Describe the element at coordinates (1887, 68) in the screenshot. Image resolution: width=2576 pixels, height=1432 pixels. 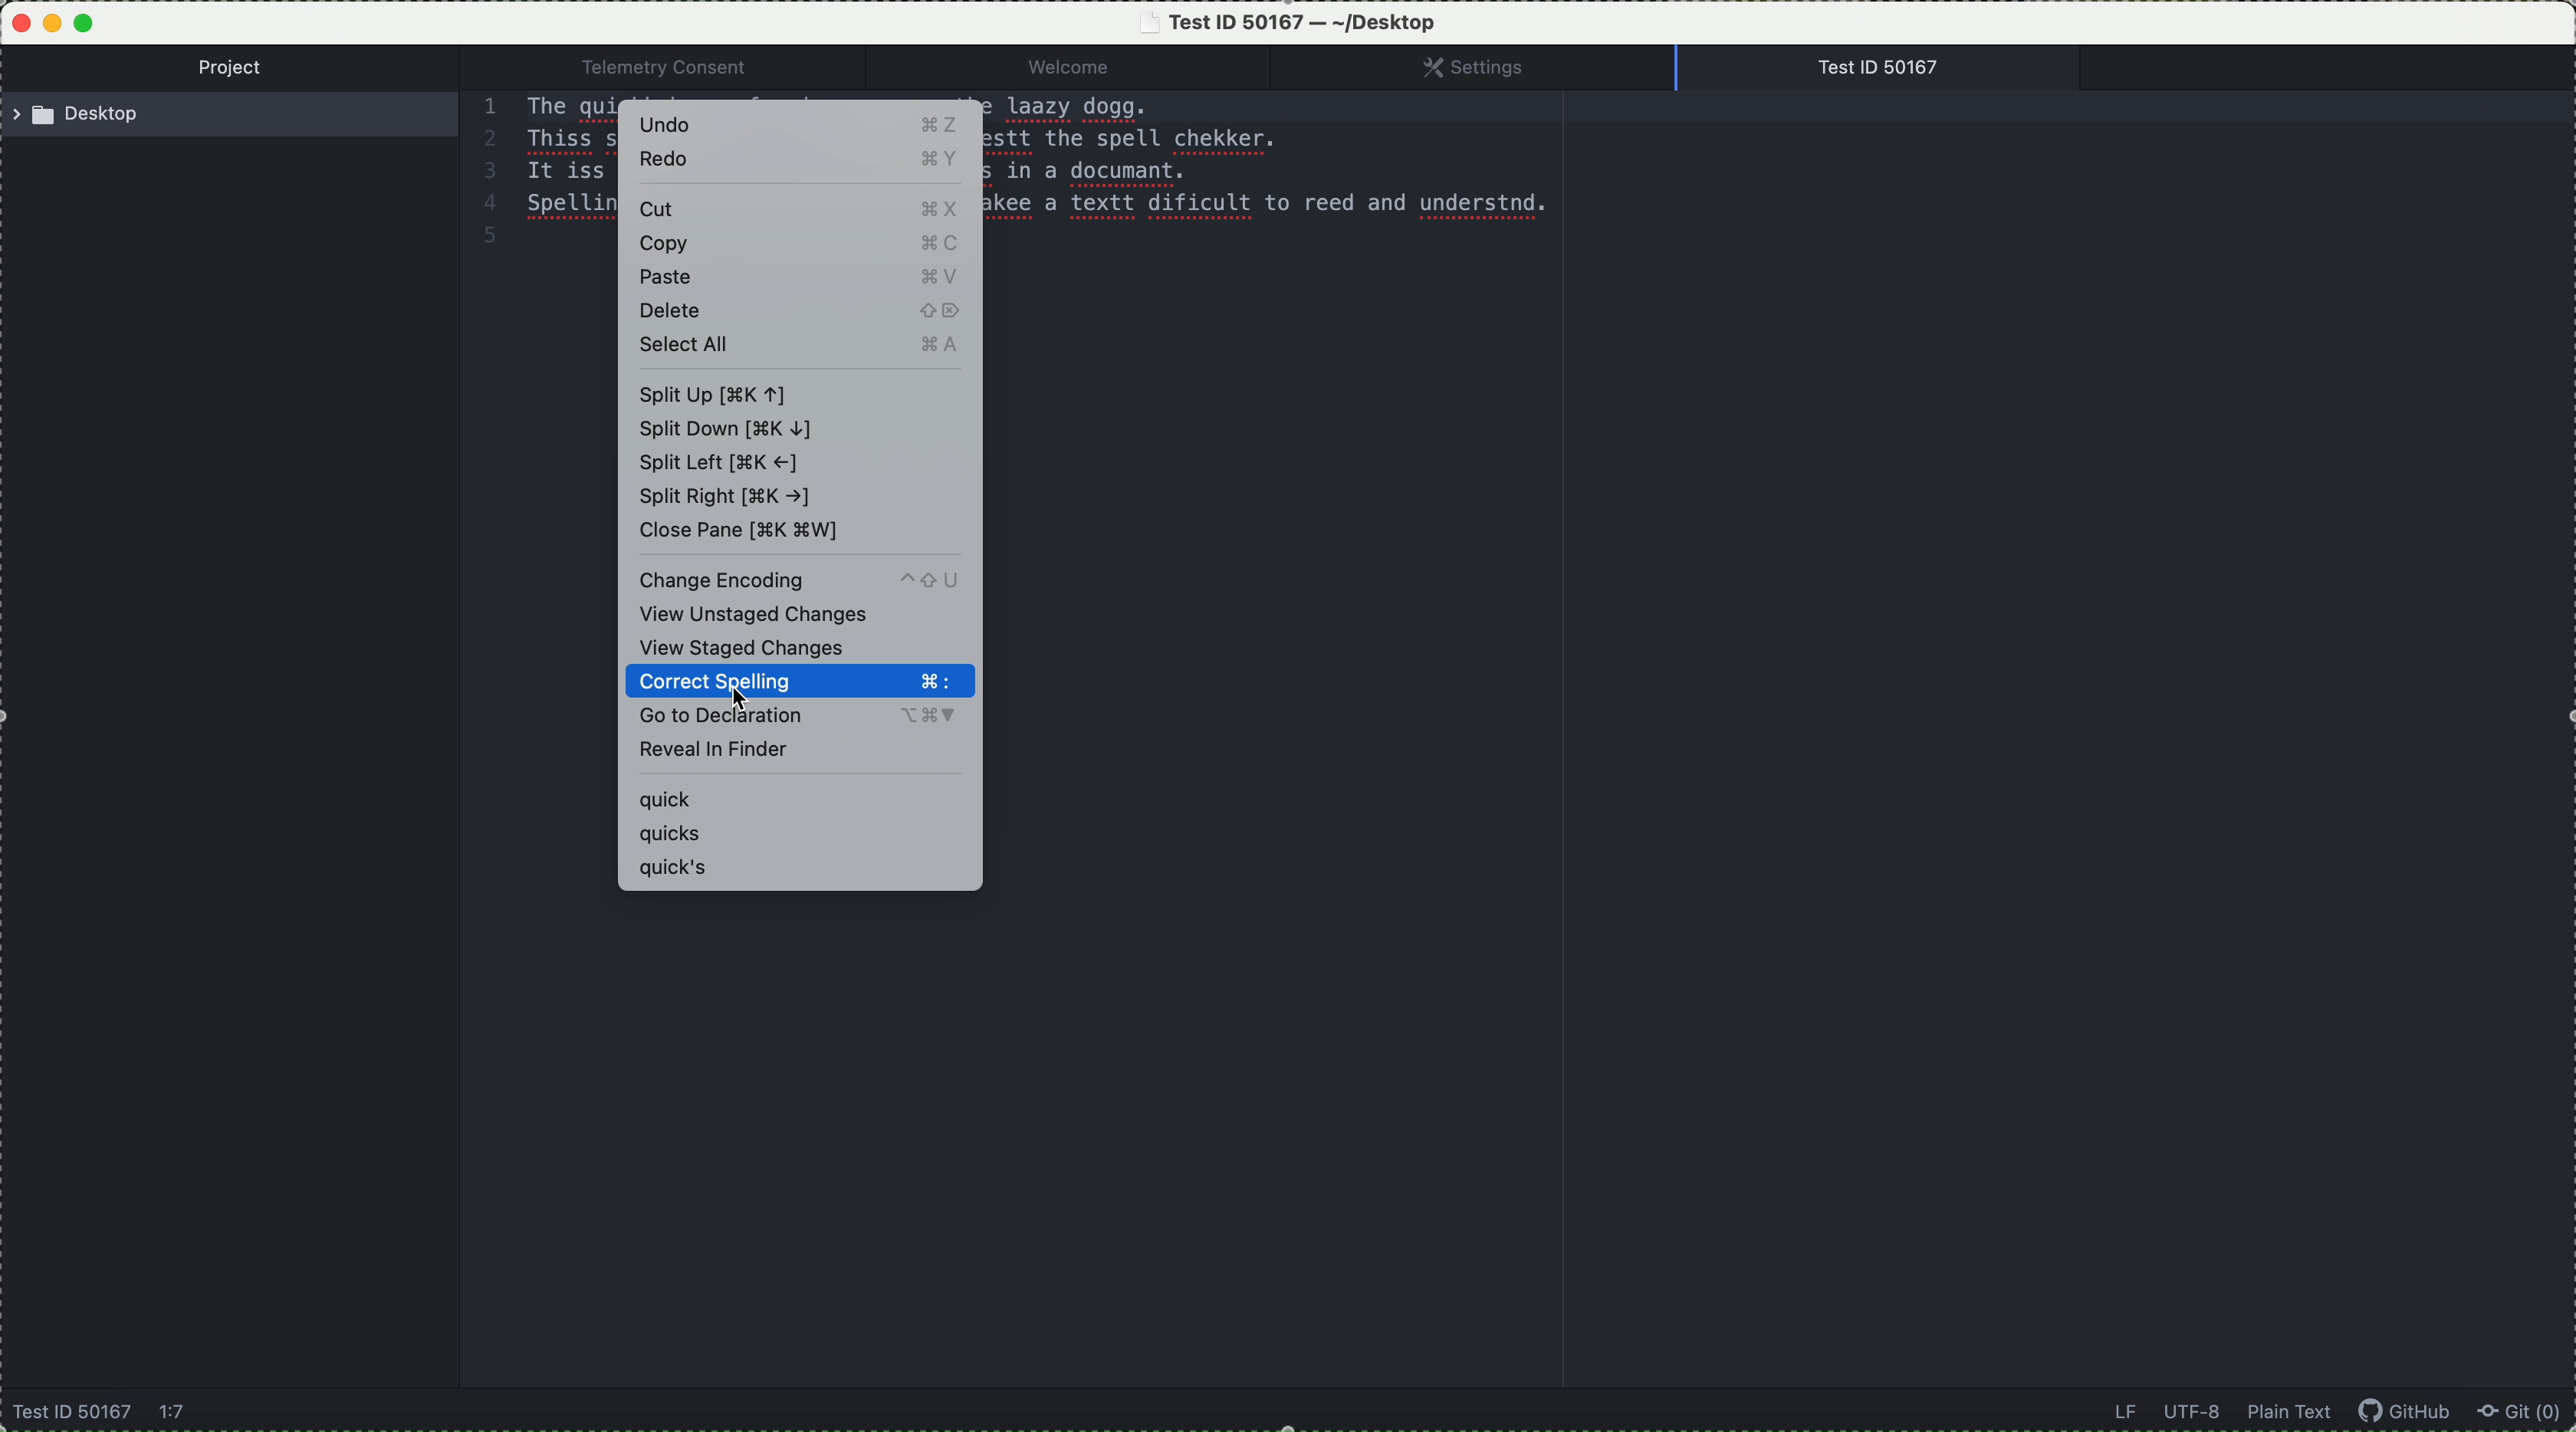
I see `open file` at that location.